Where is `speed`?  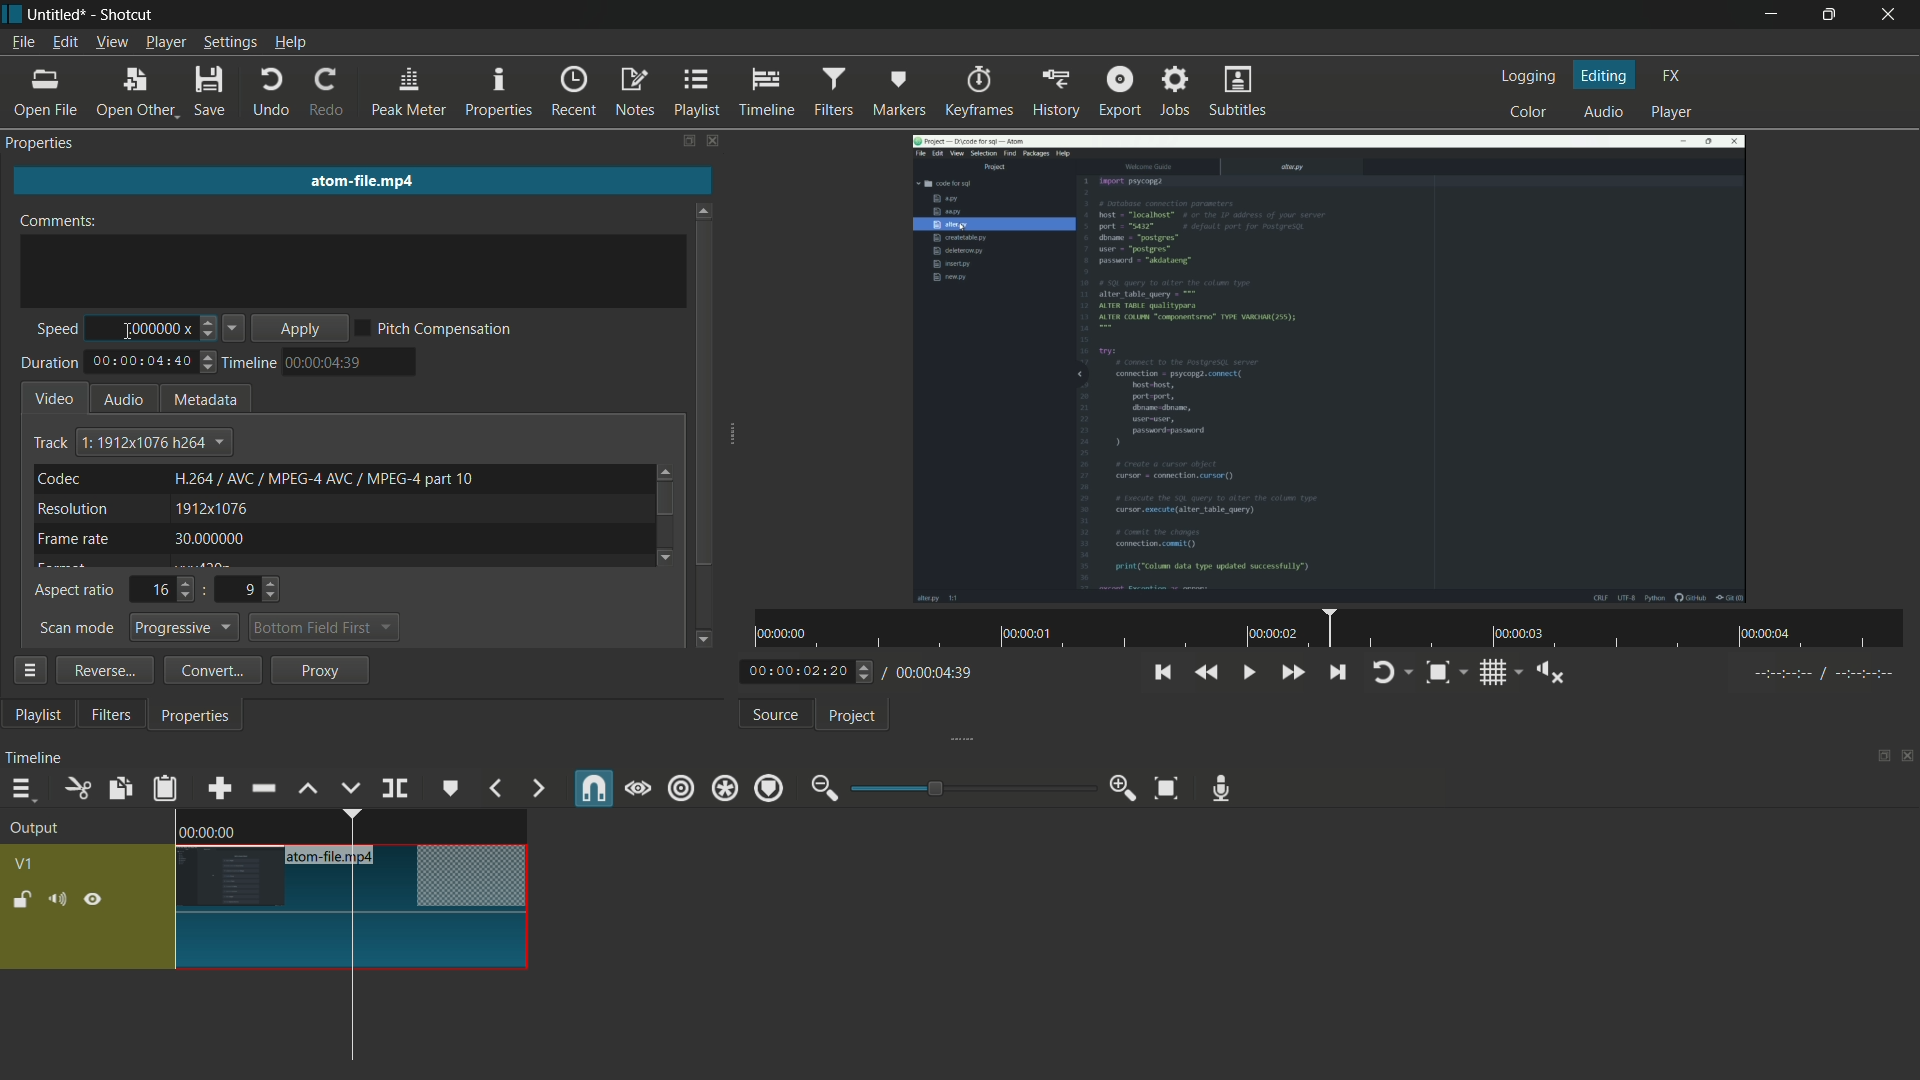 speed is located at coordinates (56, 331).